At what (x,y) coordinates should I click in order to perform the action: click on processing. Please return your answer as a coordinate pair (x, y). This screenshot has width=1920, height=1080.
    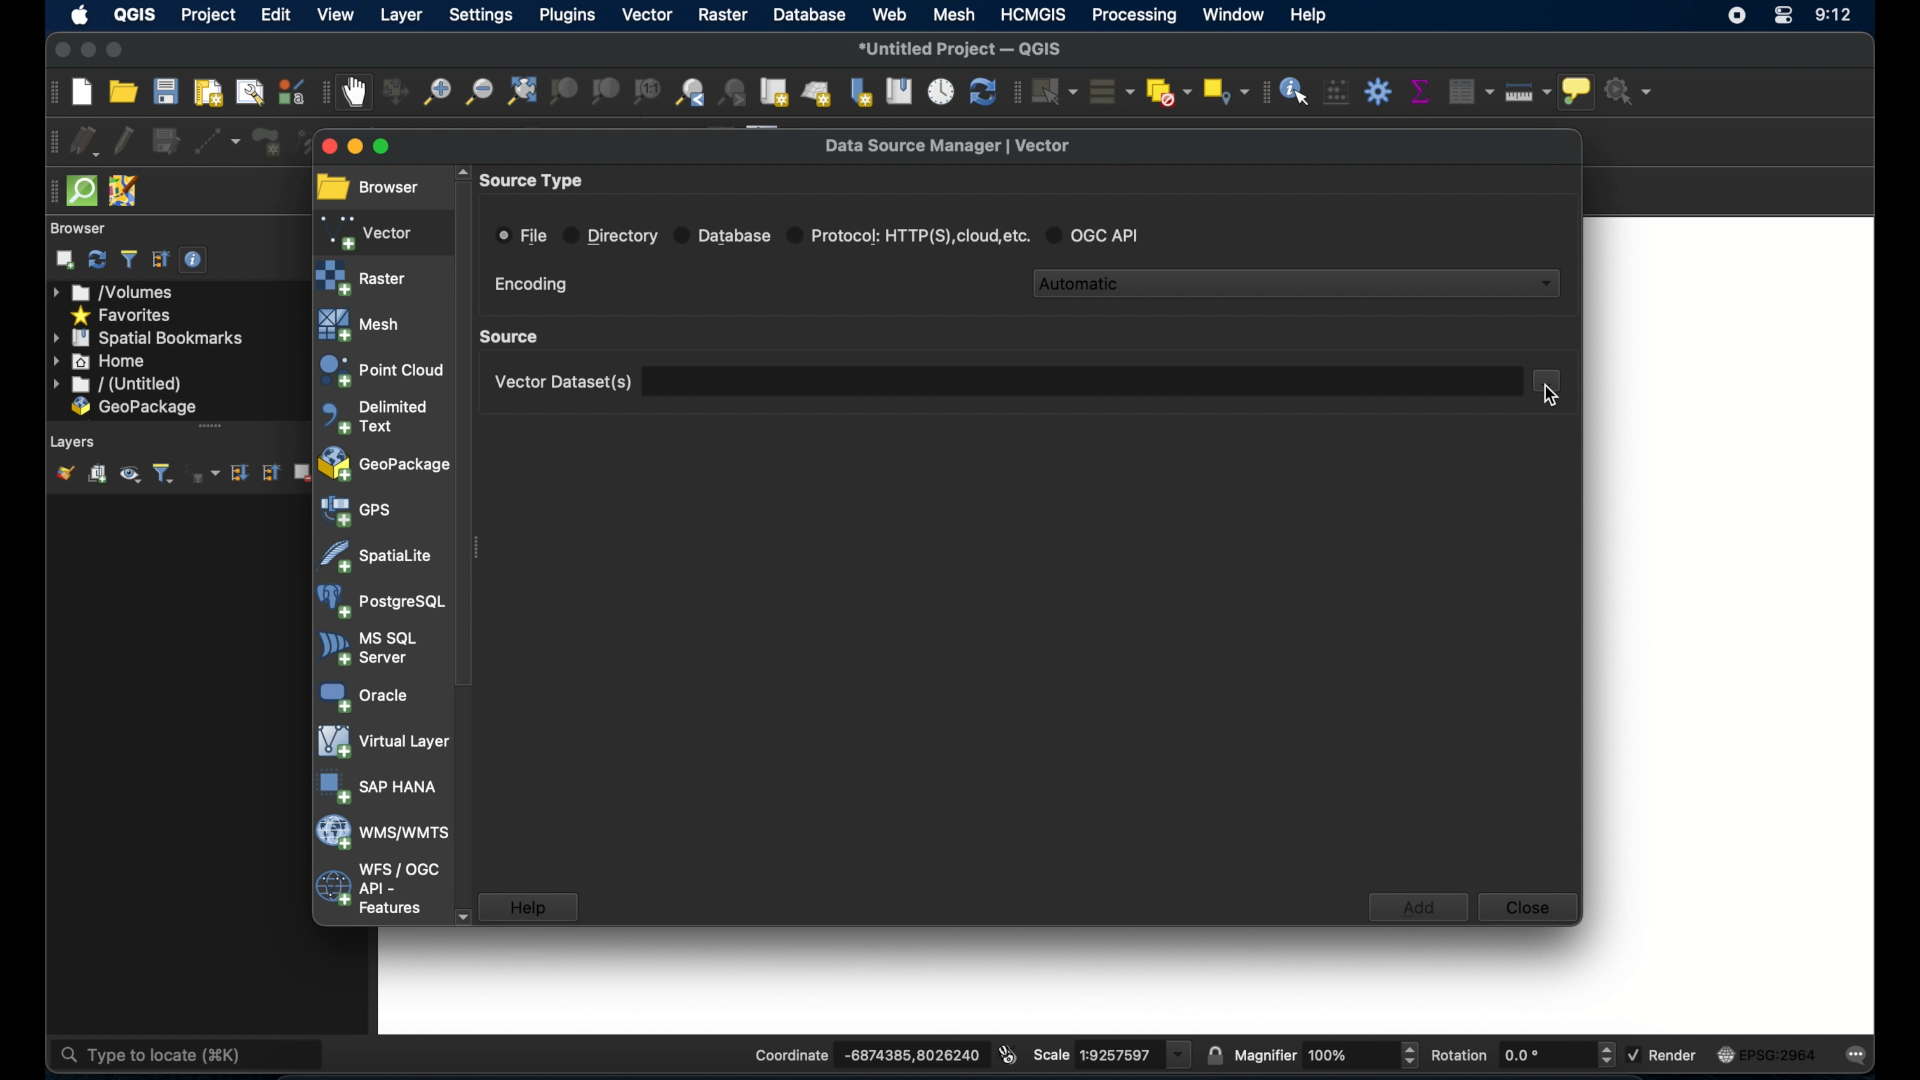
    Looking at the image, I should click on (1137, 17).